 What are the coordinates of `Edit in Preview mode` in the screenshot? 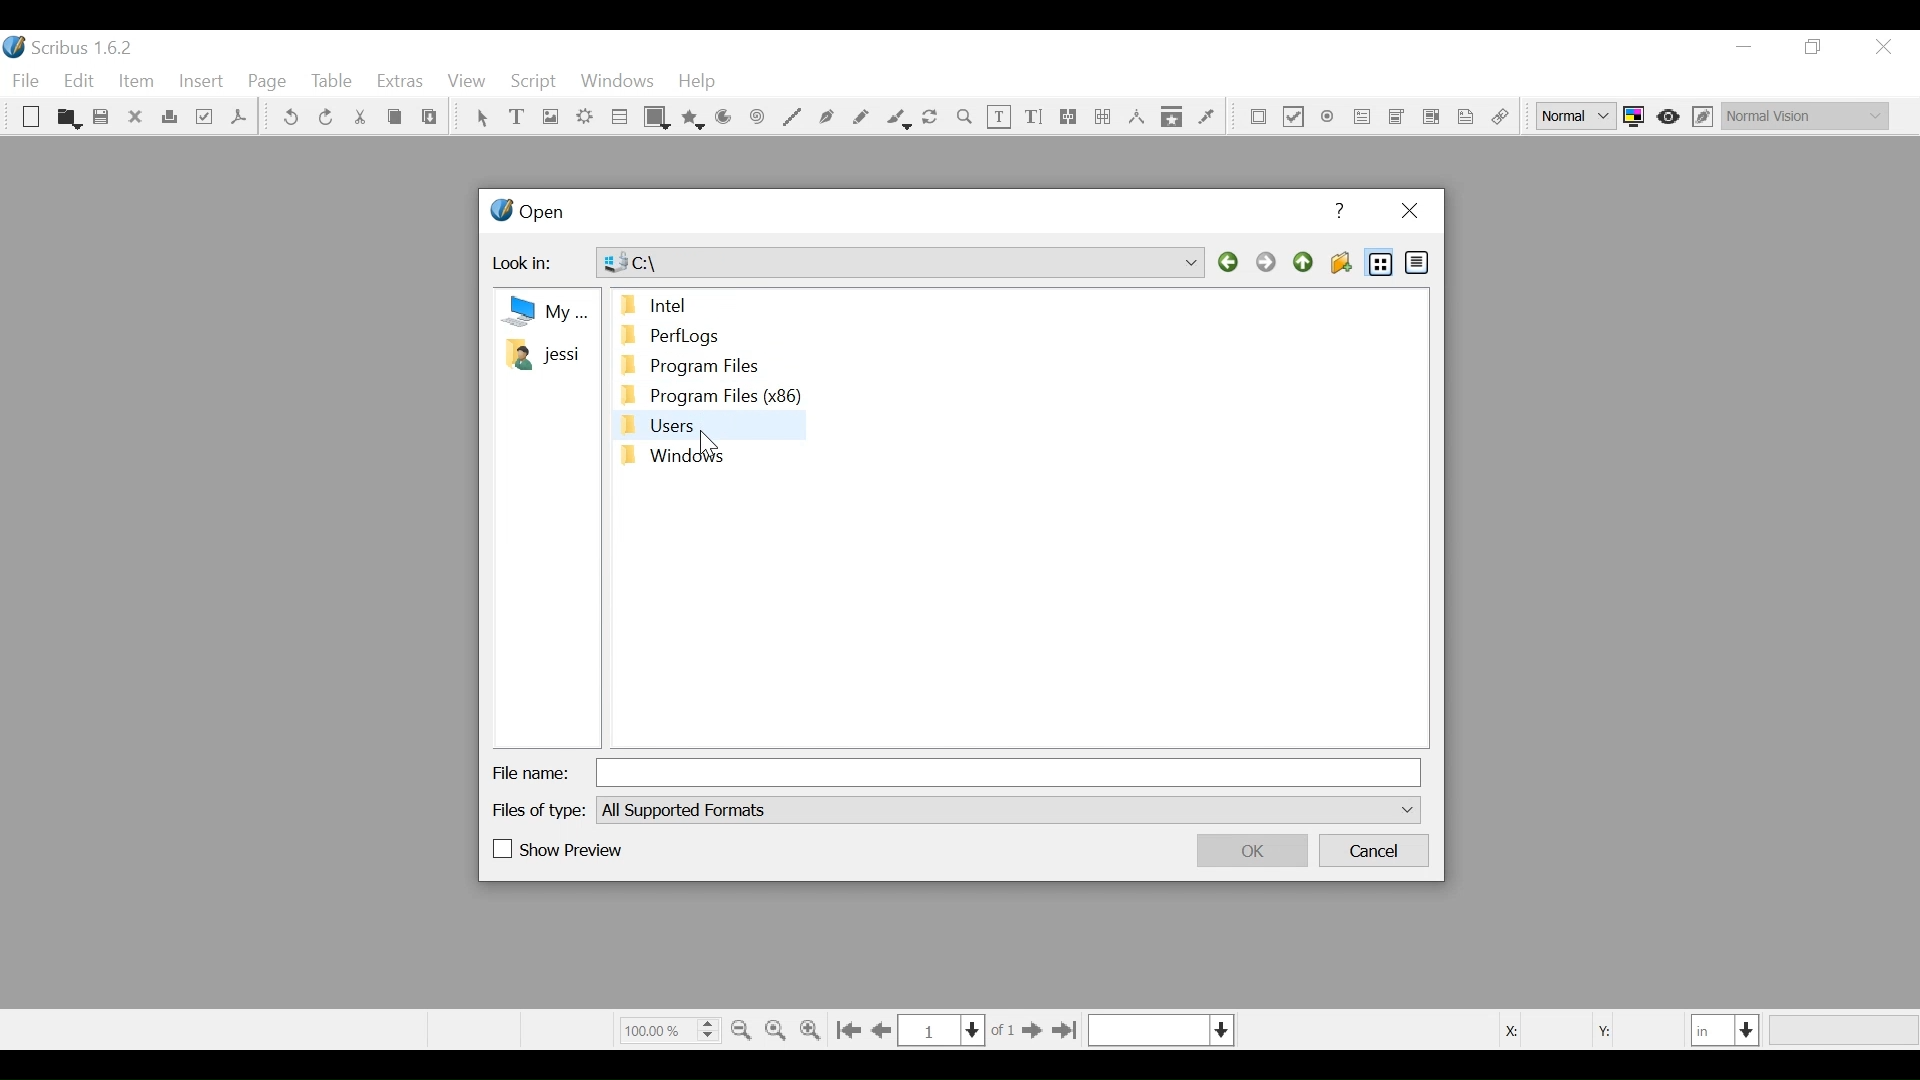 It's located at (1705, 116).